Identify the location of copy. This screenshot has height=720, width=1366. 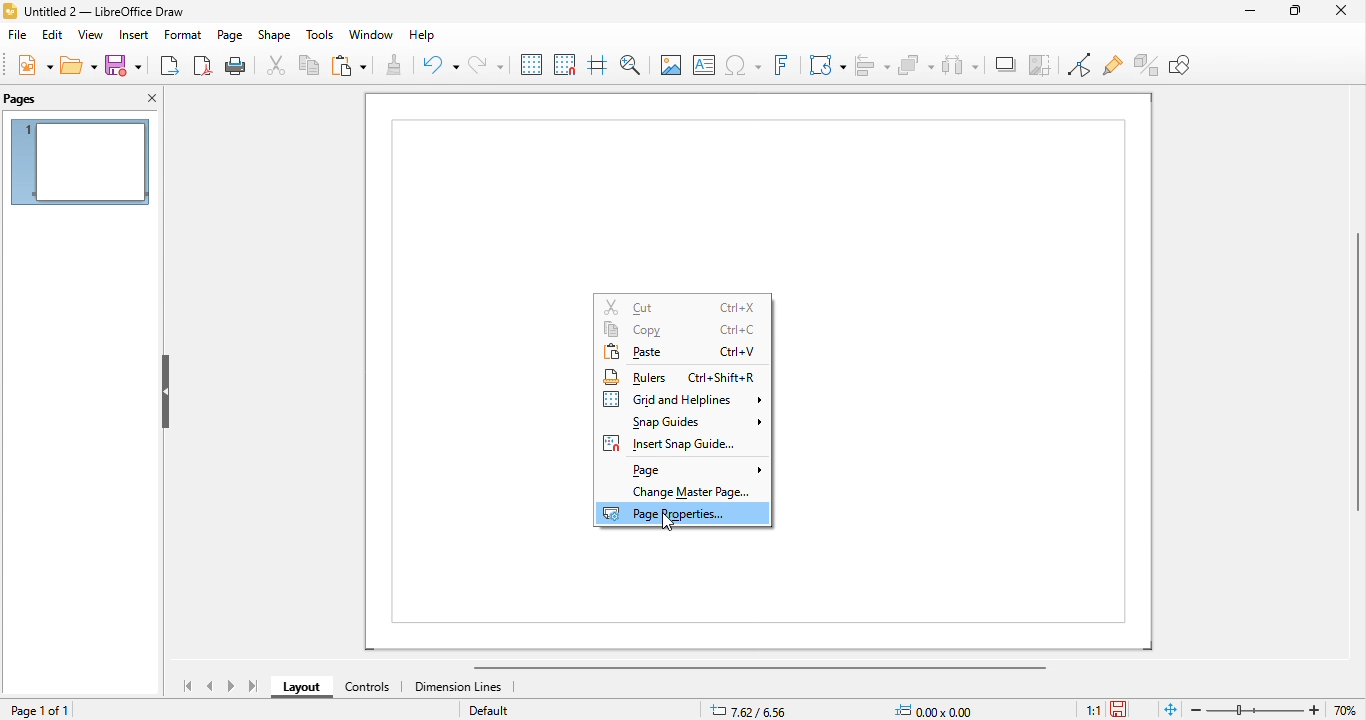
(311, 67).